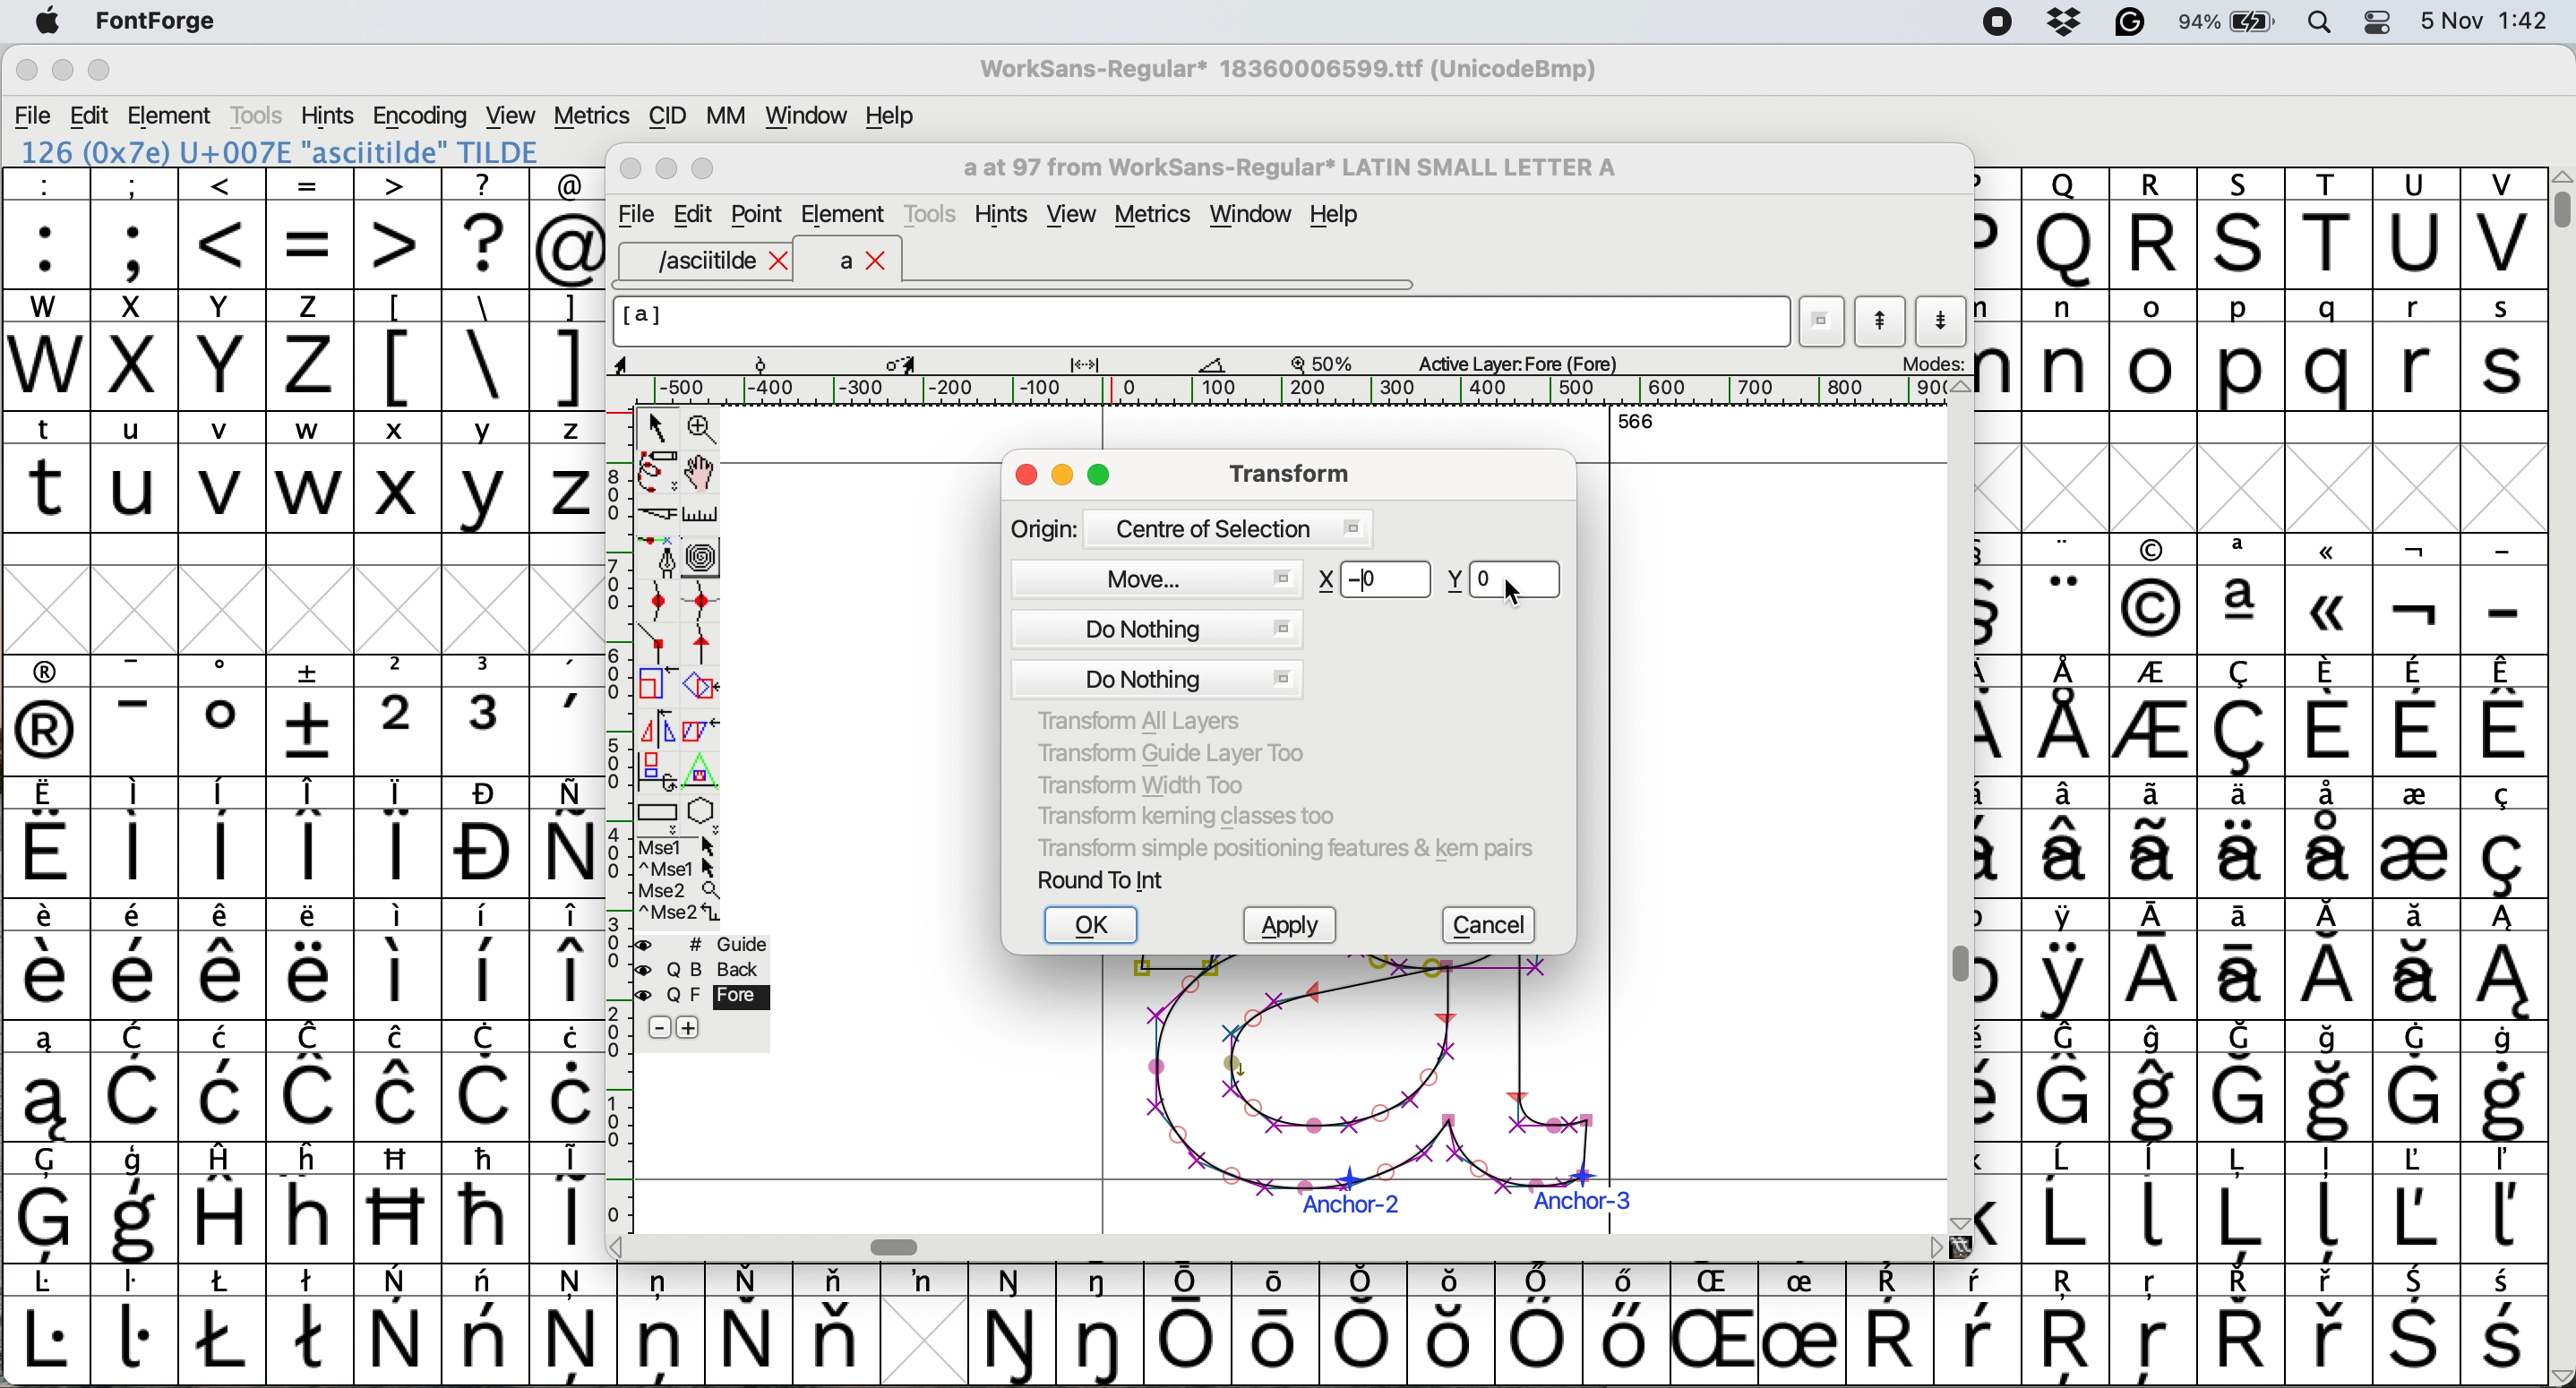  I want to click on vertical scroll bar, so click(2558, 200).